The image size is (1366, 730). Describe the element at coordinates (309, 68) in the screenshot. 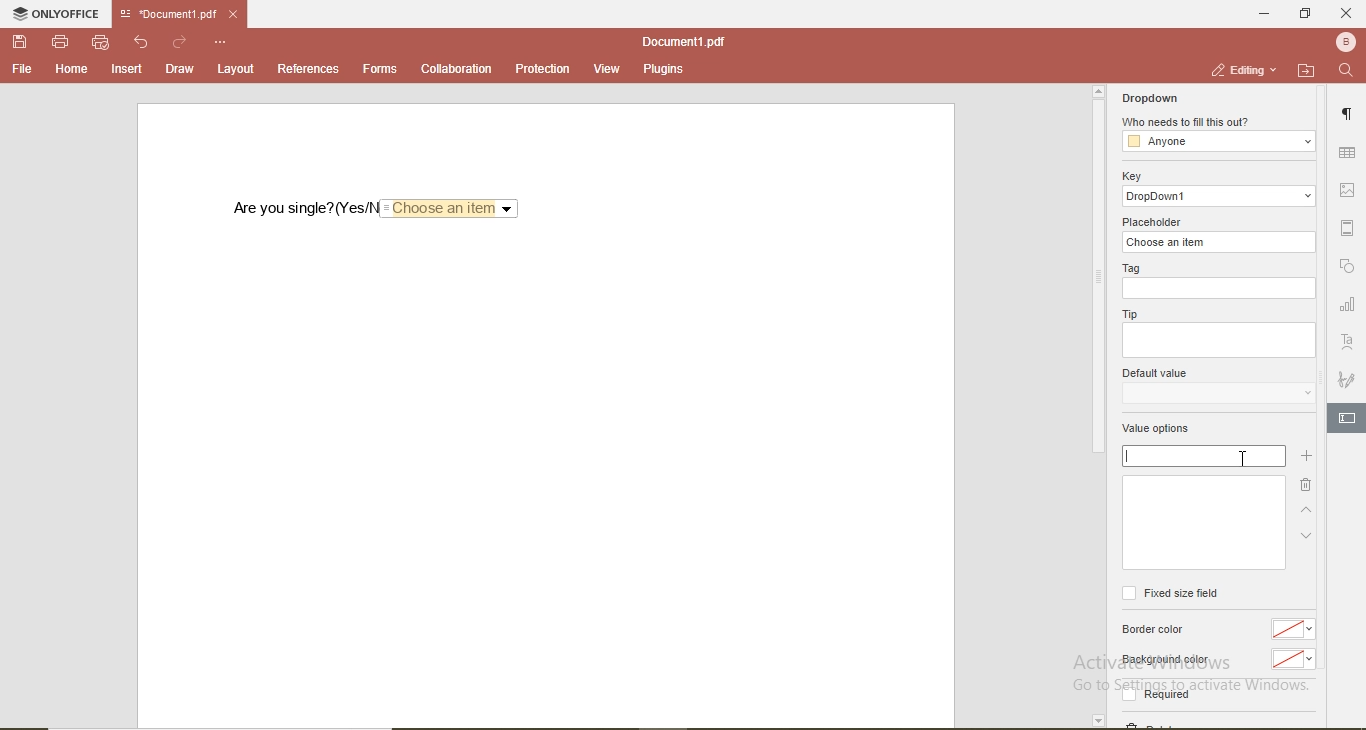

I see `references` at that location.